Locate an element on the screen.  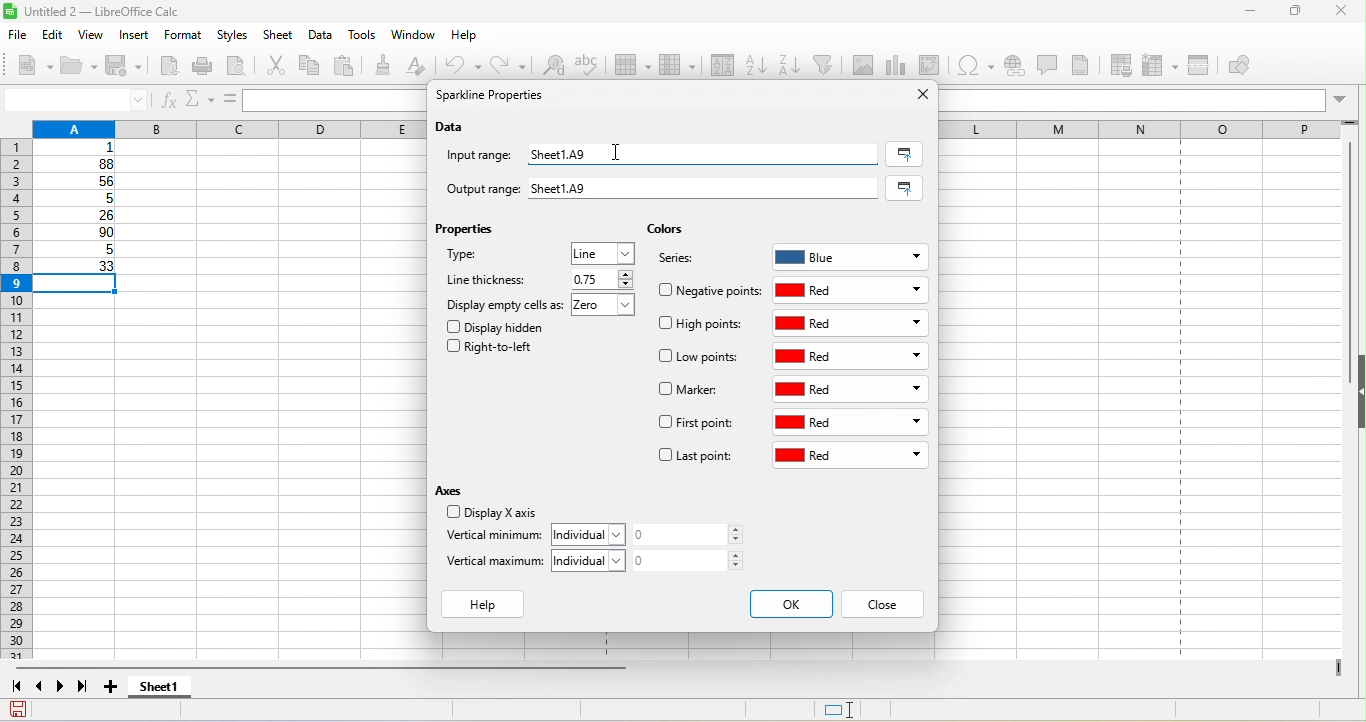
scroll to last sheet is located at coordinates (88, 689).